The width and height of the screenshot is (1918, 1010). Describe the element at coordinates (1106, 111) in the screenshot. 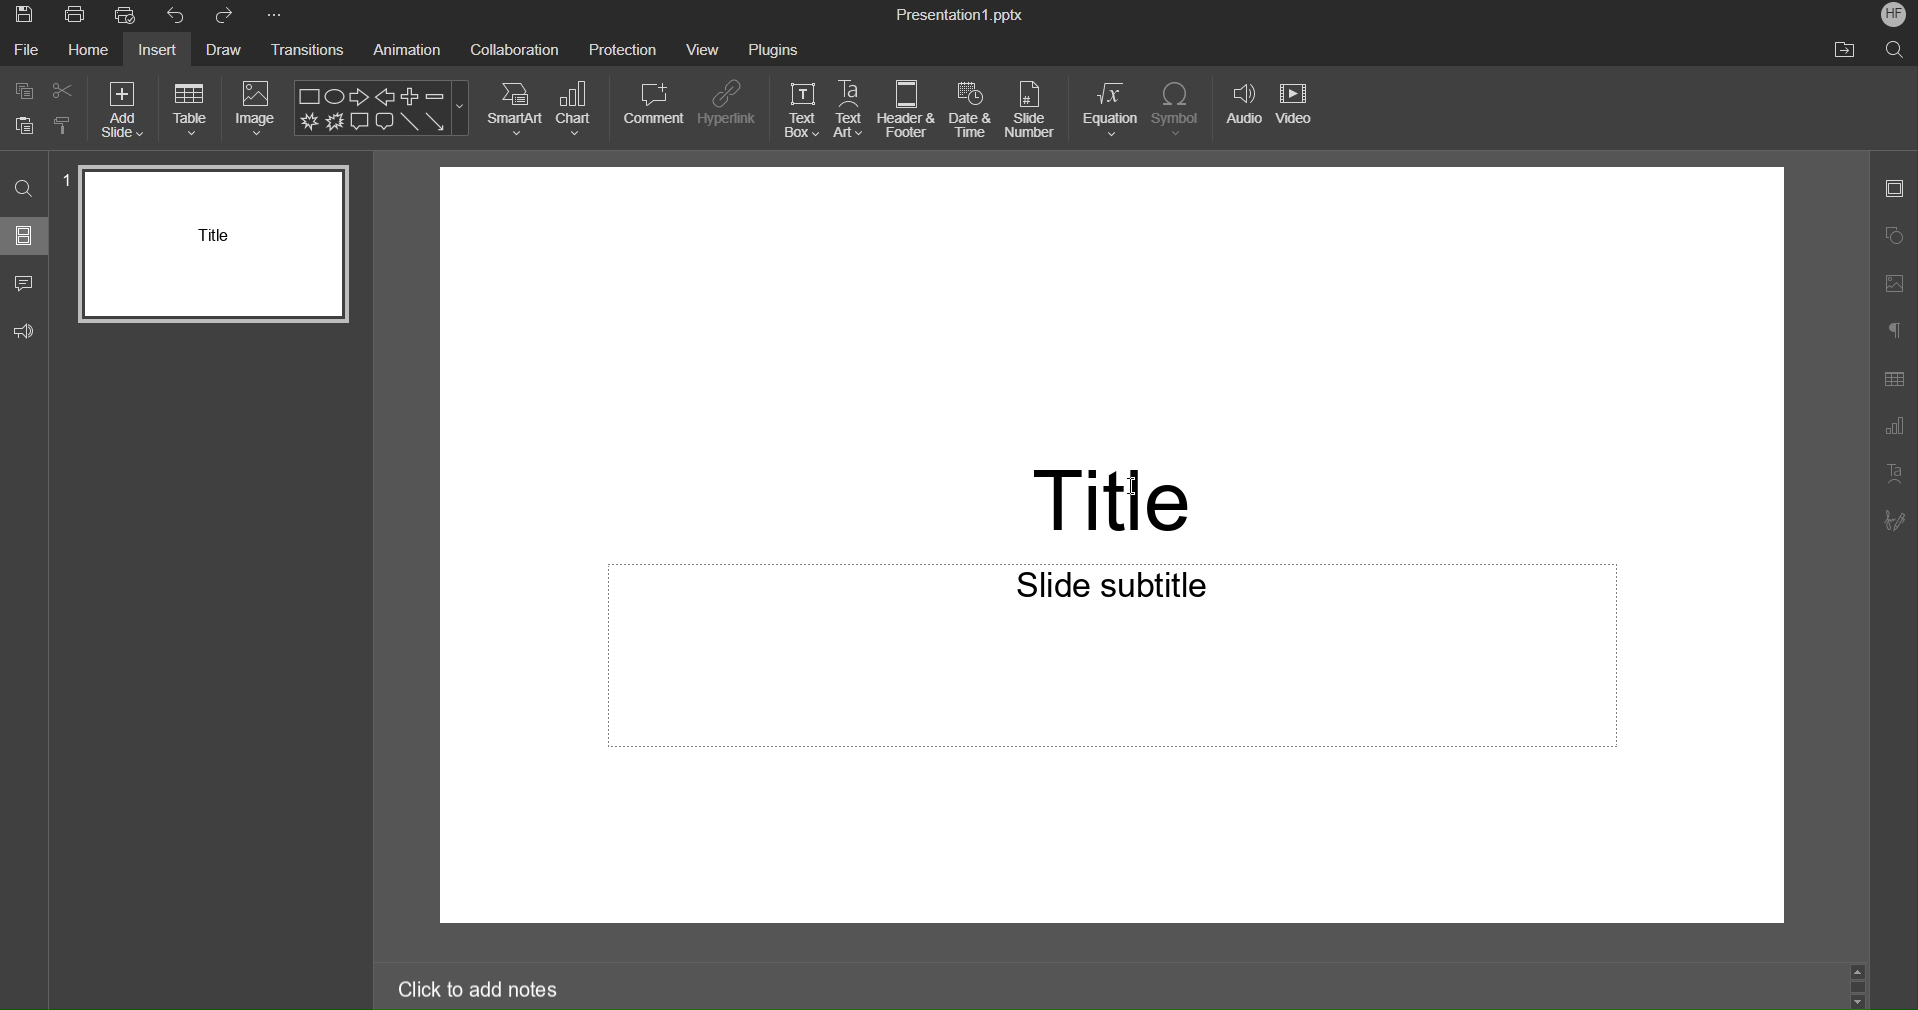

I see `Equation` at that location.